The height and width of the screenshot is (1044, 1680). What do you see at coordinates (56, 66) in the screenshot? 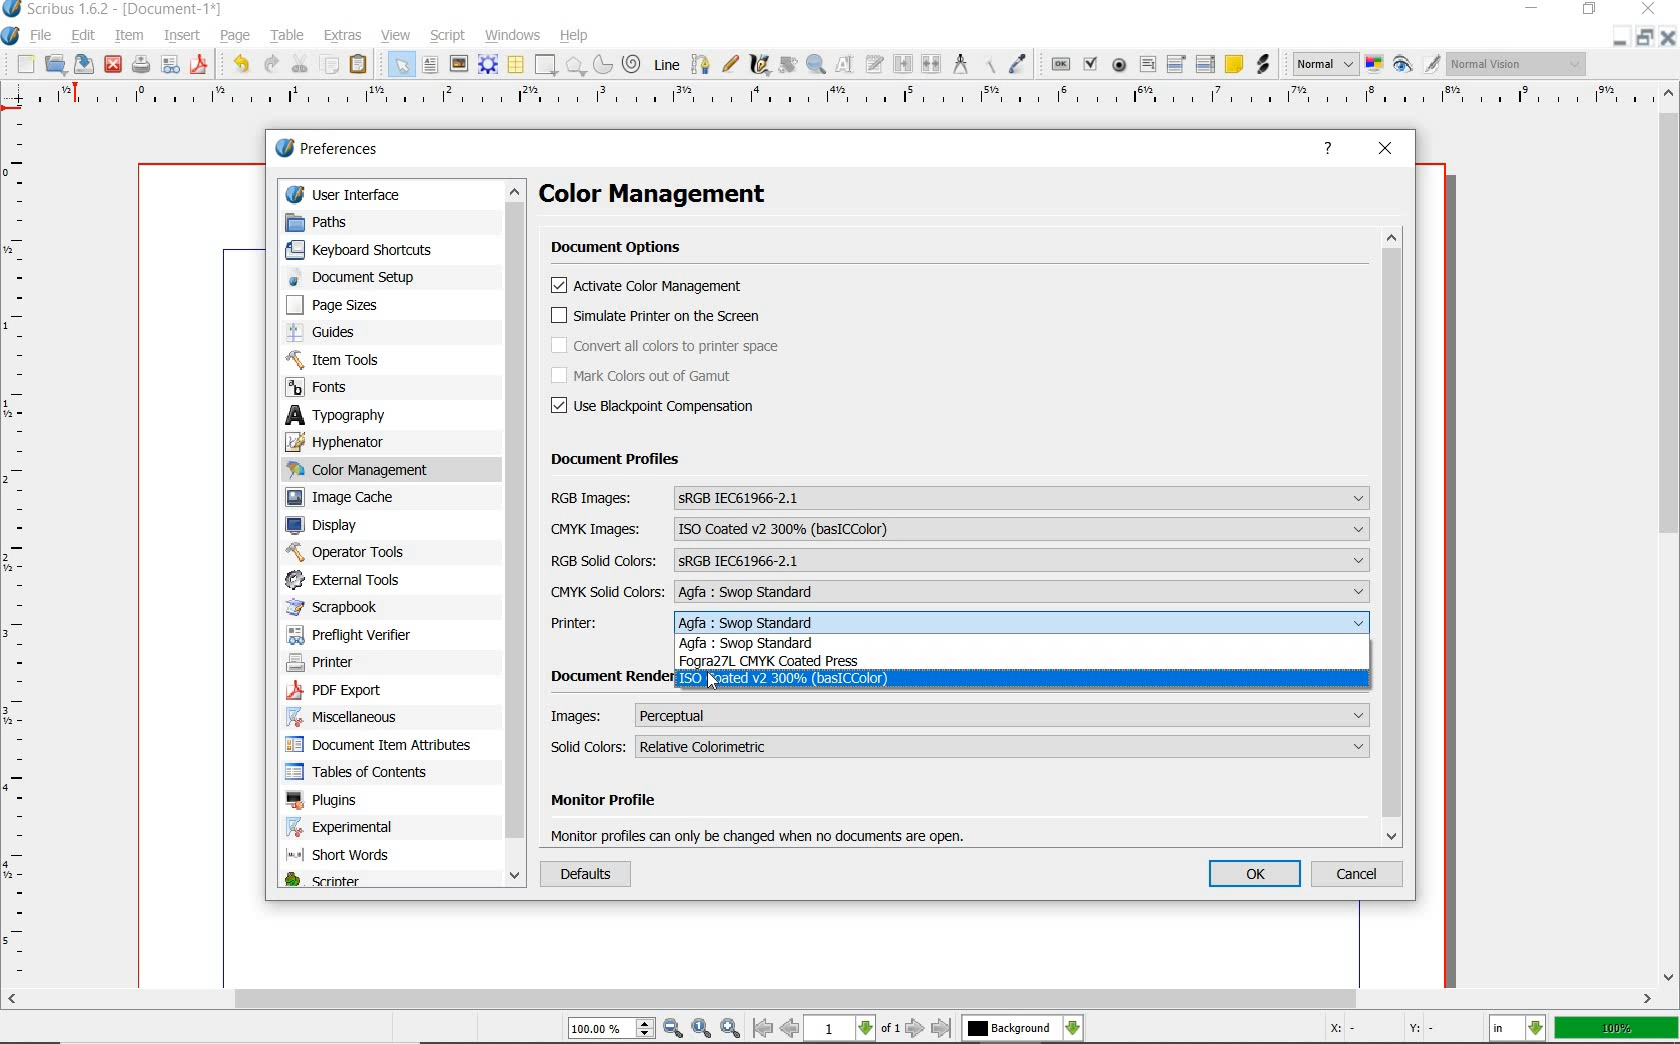
I see `open` at bounding box center [56, 66].